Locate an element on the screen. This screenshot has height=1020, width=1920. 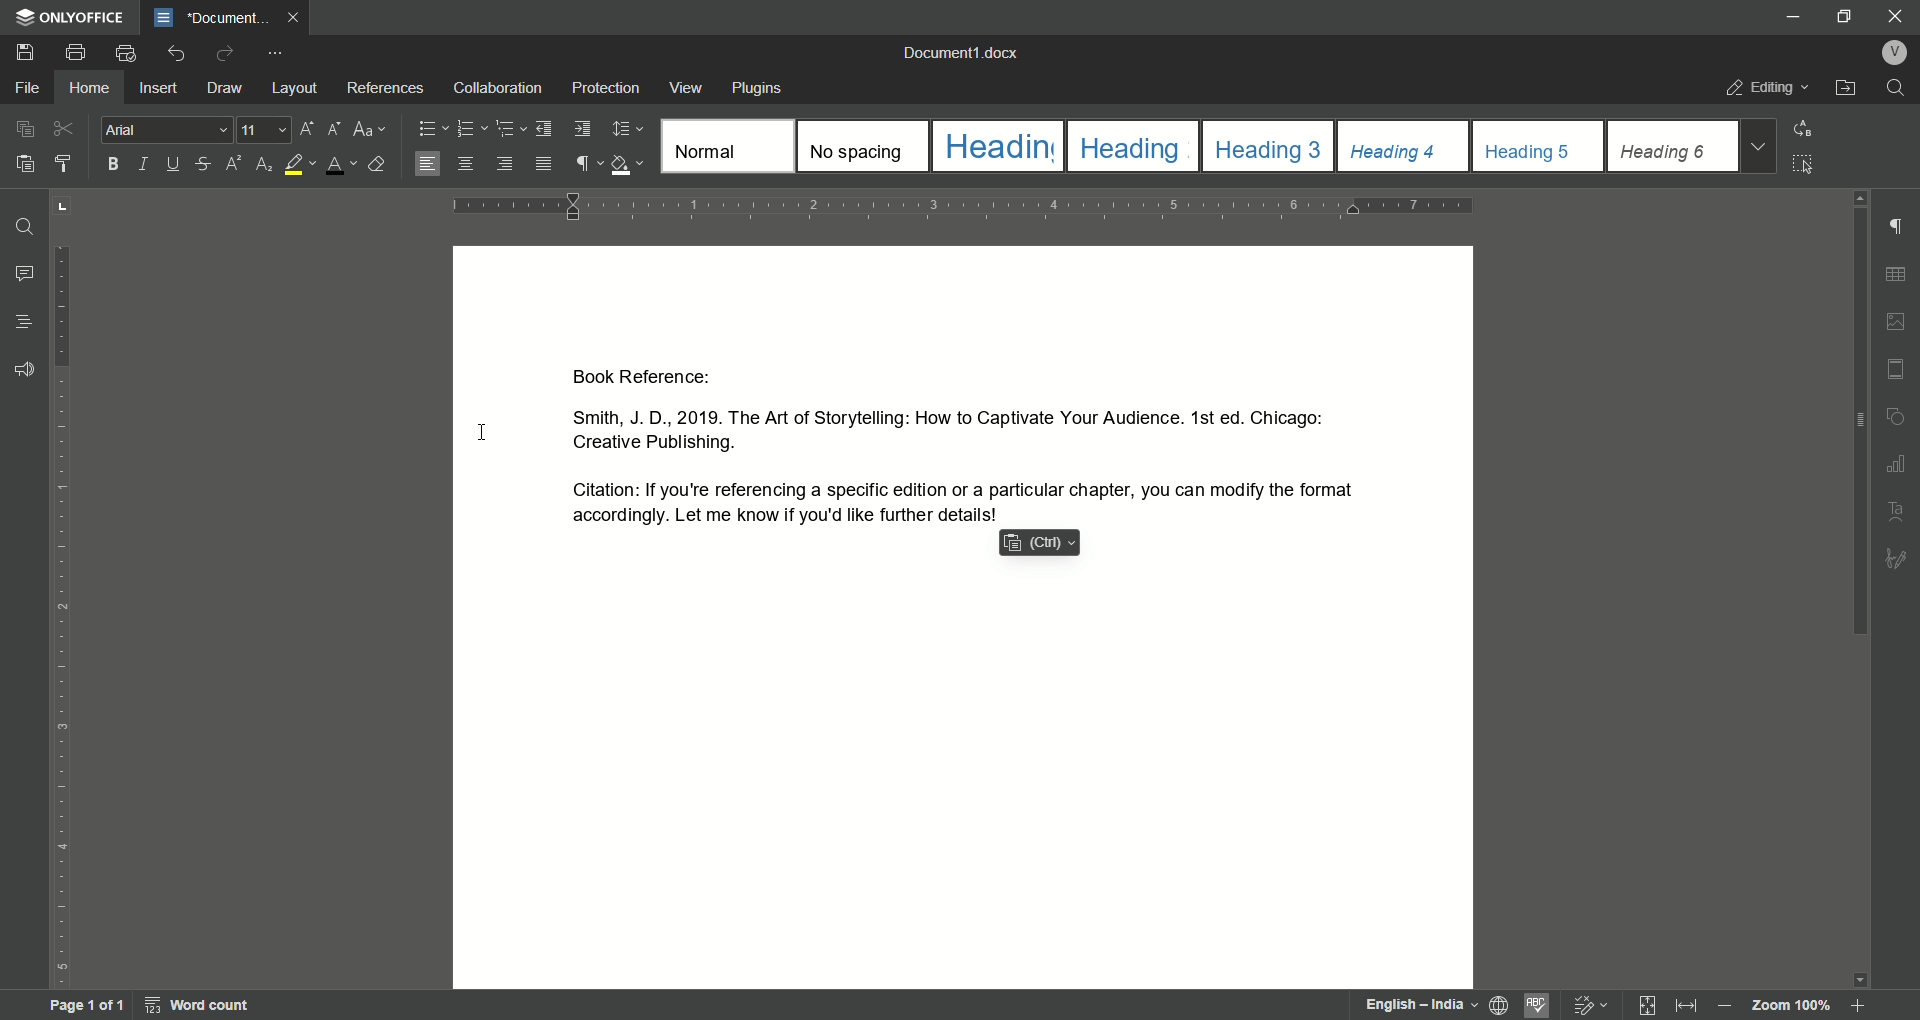
align center is located at coordinates (465, 162).